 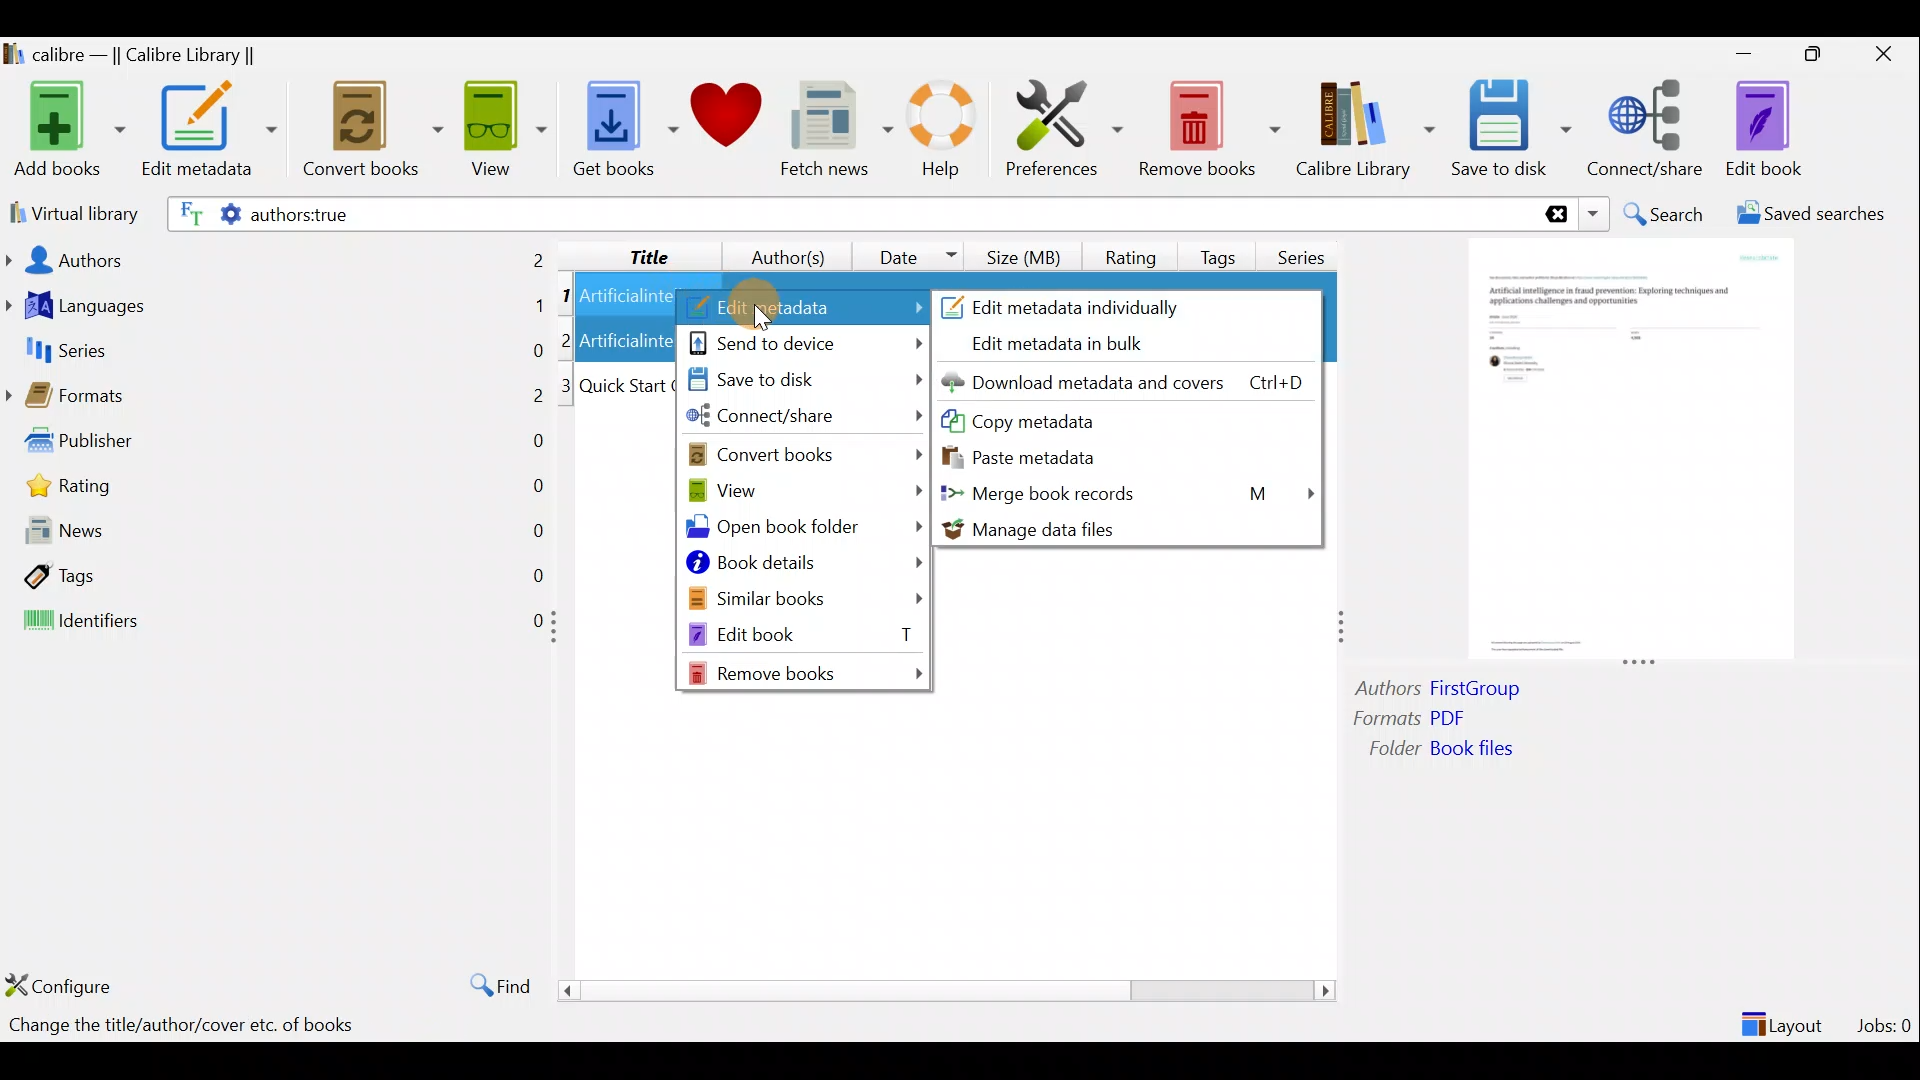 I want to click on Edit metadata, so click(x=803, y=308).